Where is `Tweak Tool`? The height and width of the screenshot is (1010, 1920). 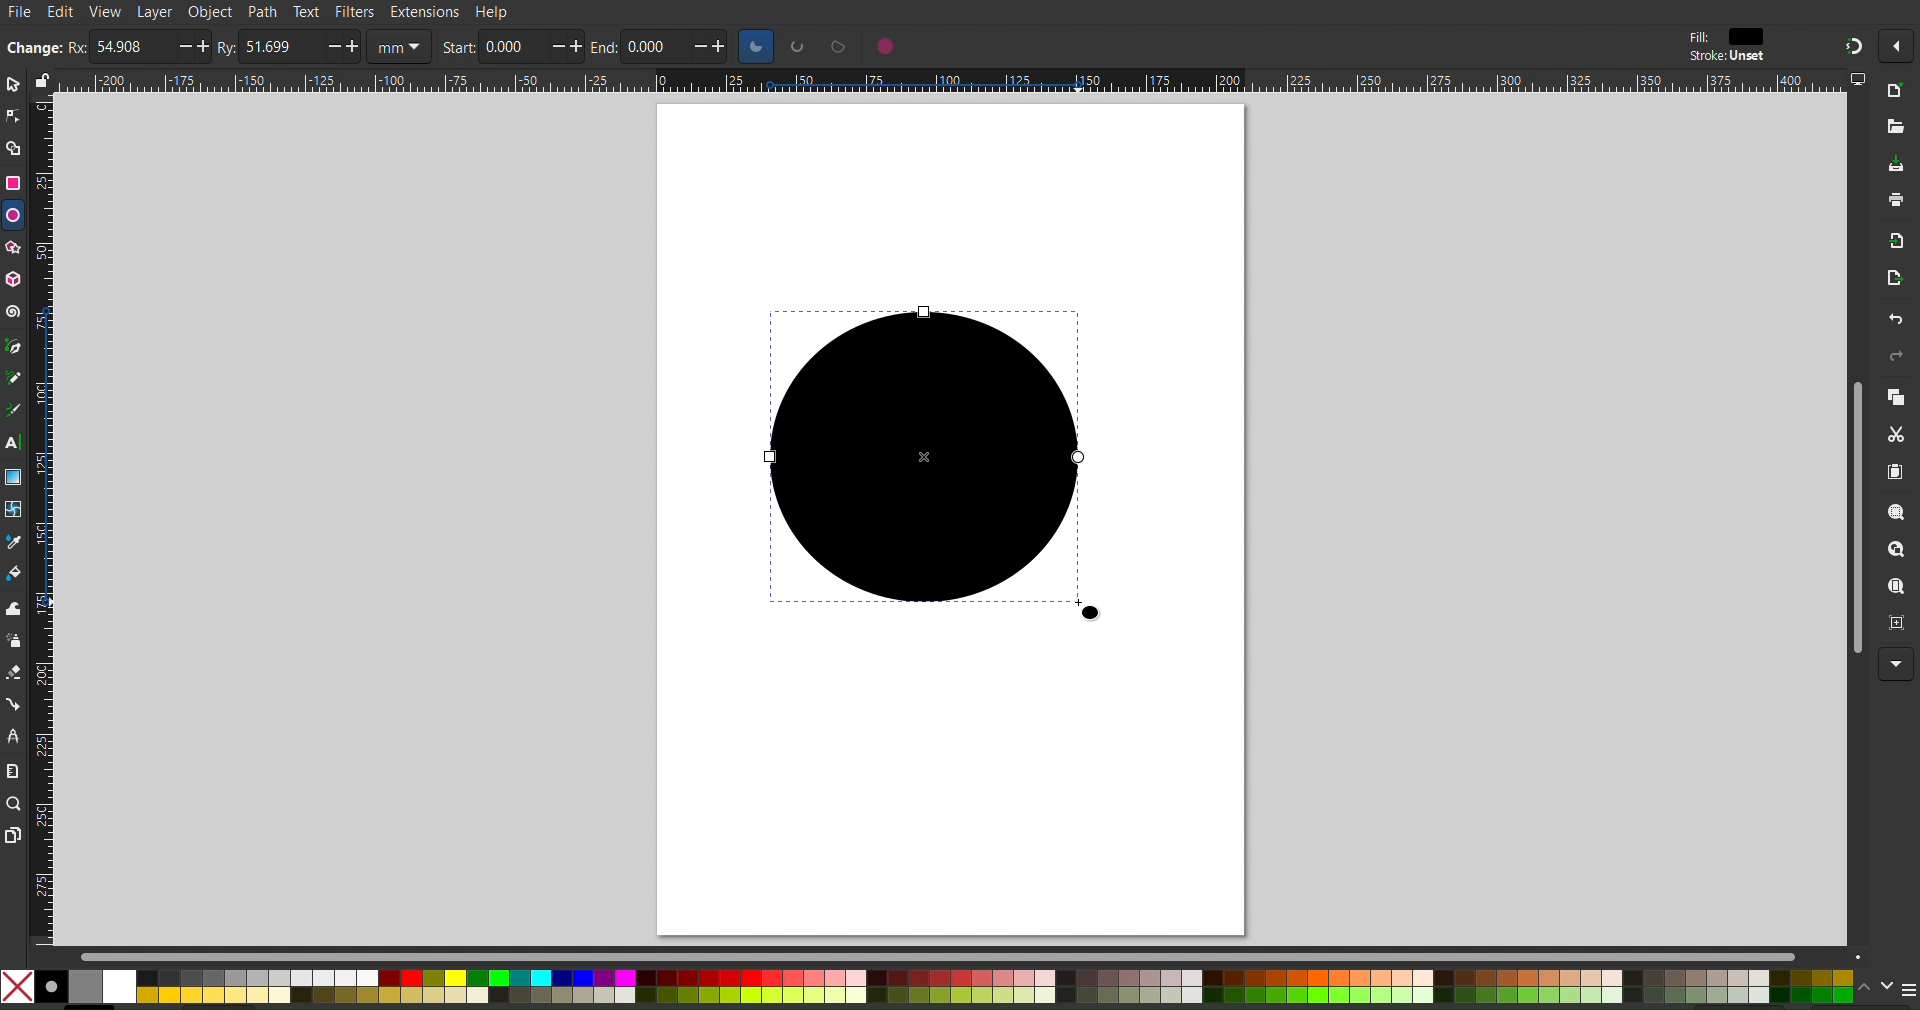 Tweak Tool is located at coordinates (13, 610).